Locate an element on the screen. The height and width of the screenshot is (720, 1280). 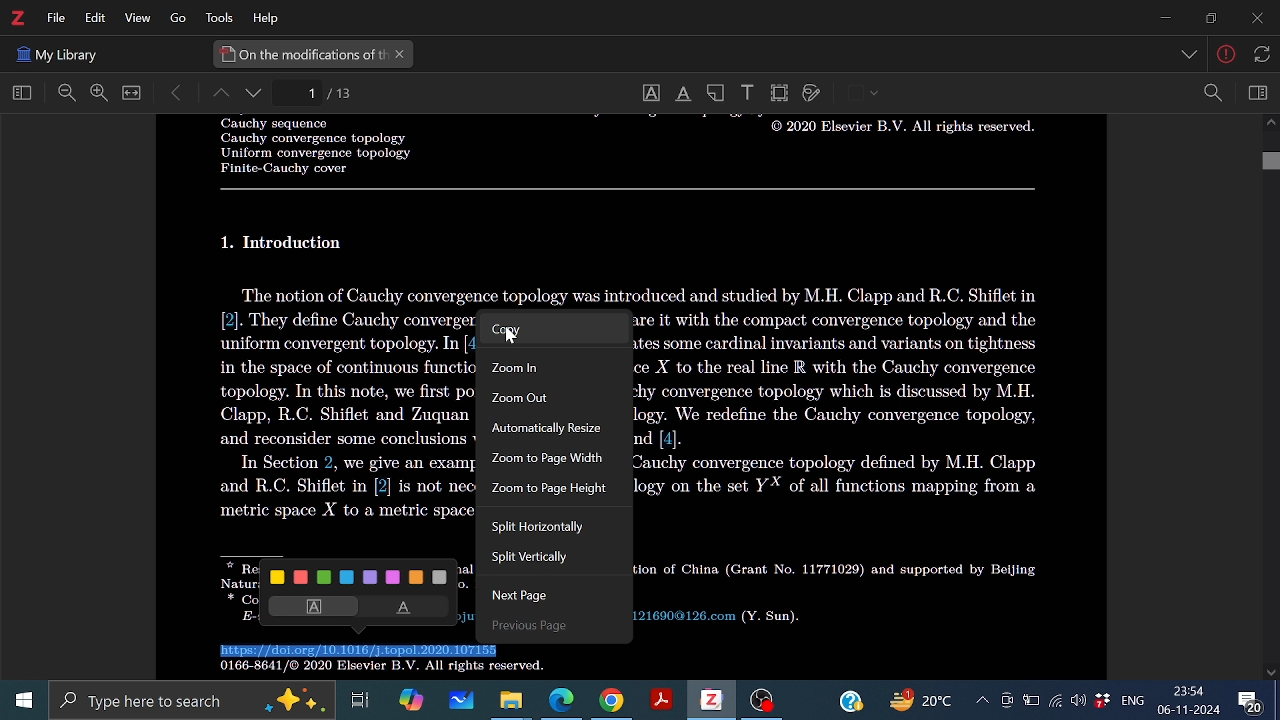
Help is located at coordinates (850, 699).